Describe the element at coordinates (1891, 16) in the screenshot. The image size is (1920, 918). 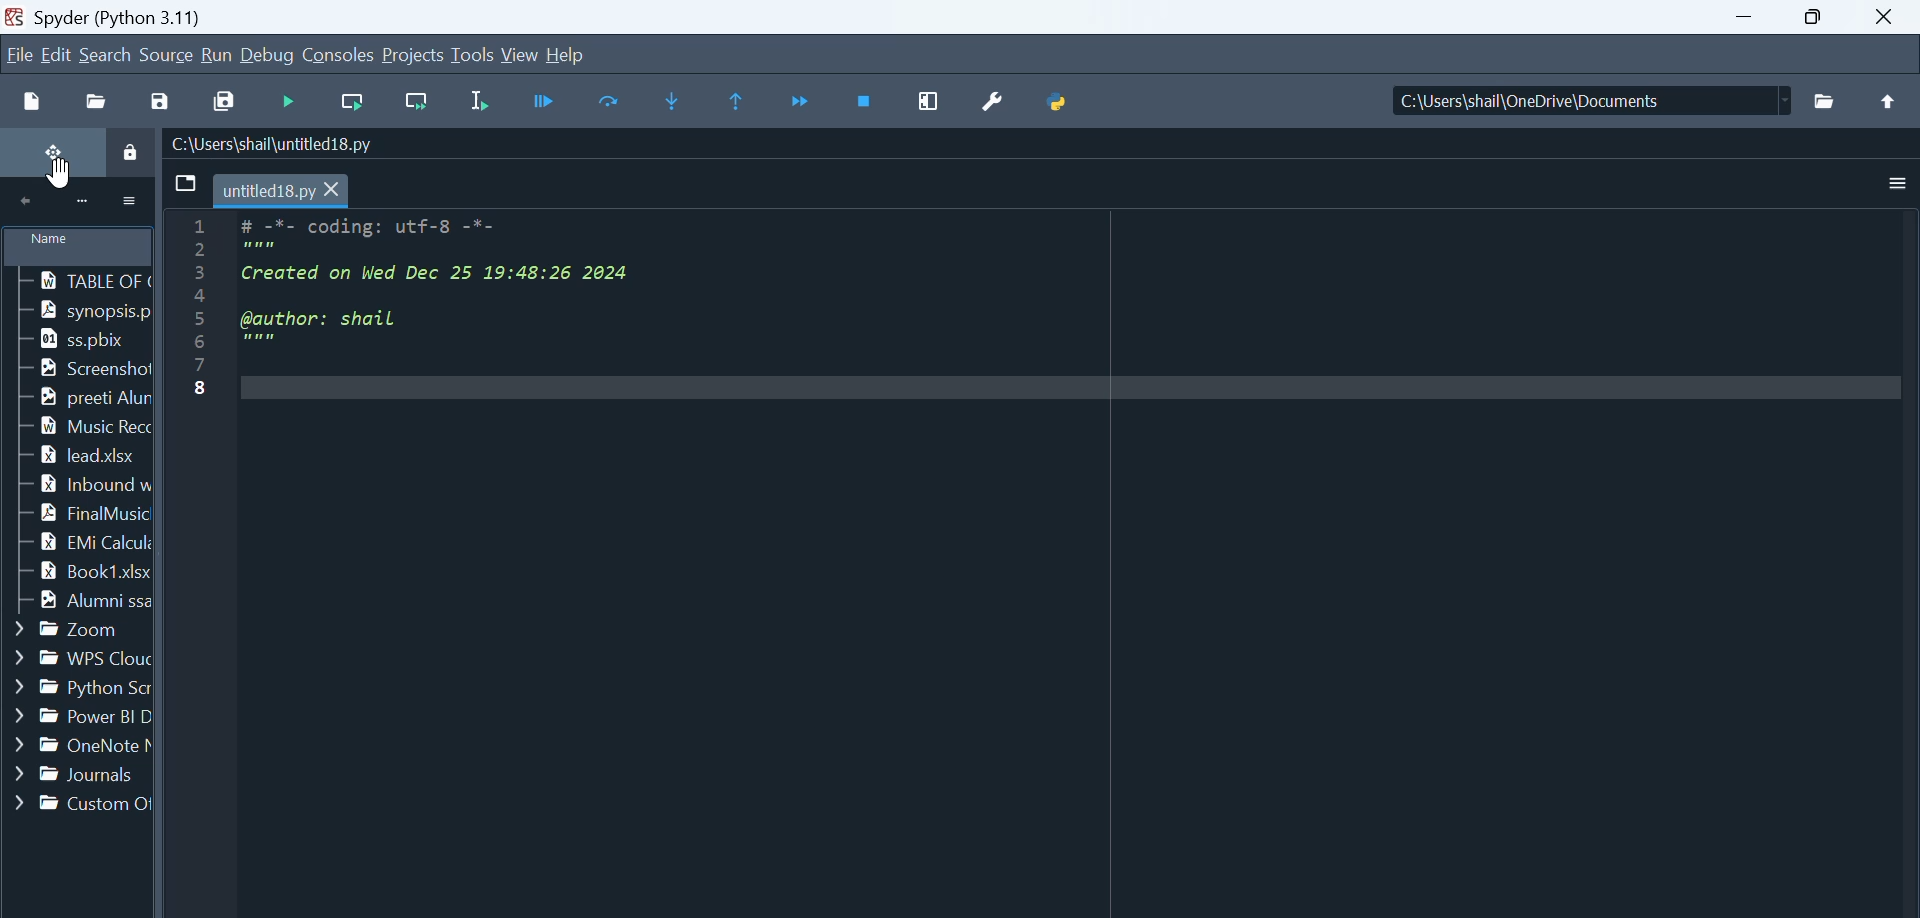
I see `Close` at that location.